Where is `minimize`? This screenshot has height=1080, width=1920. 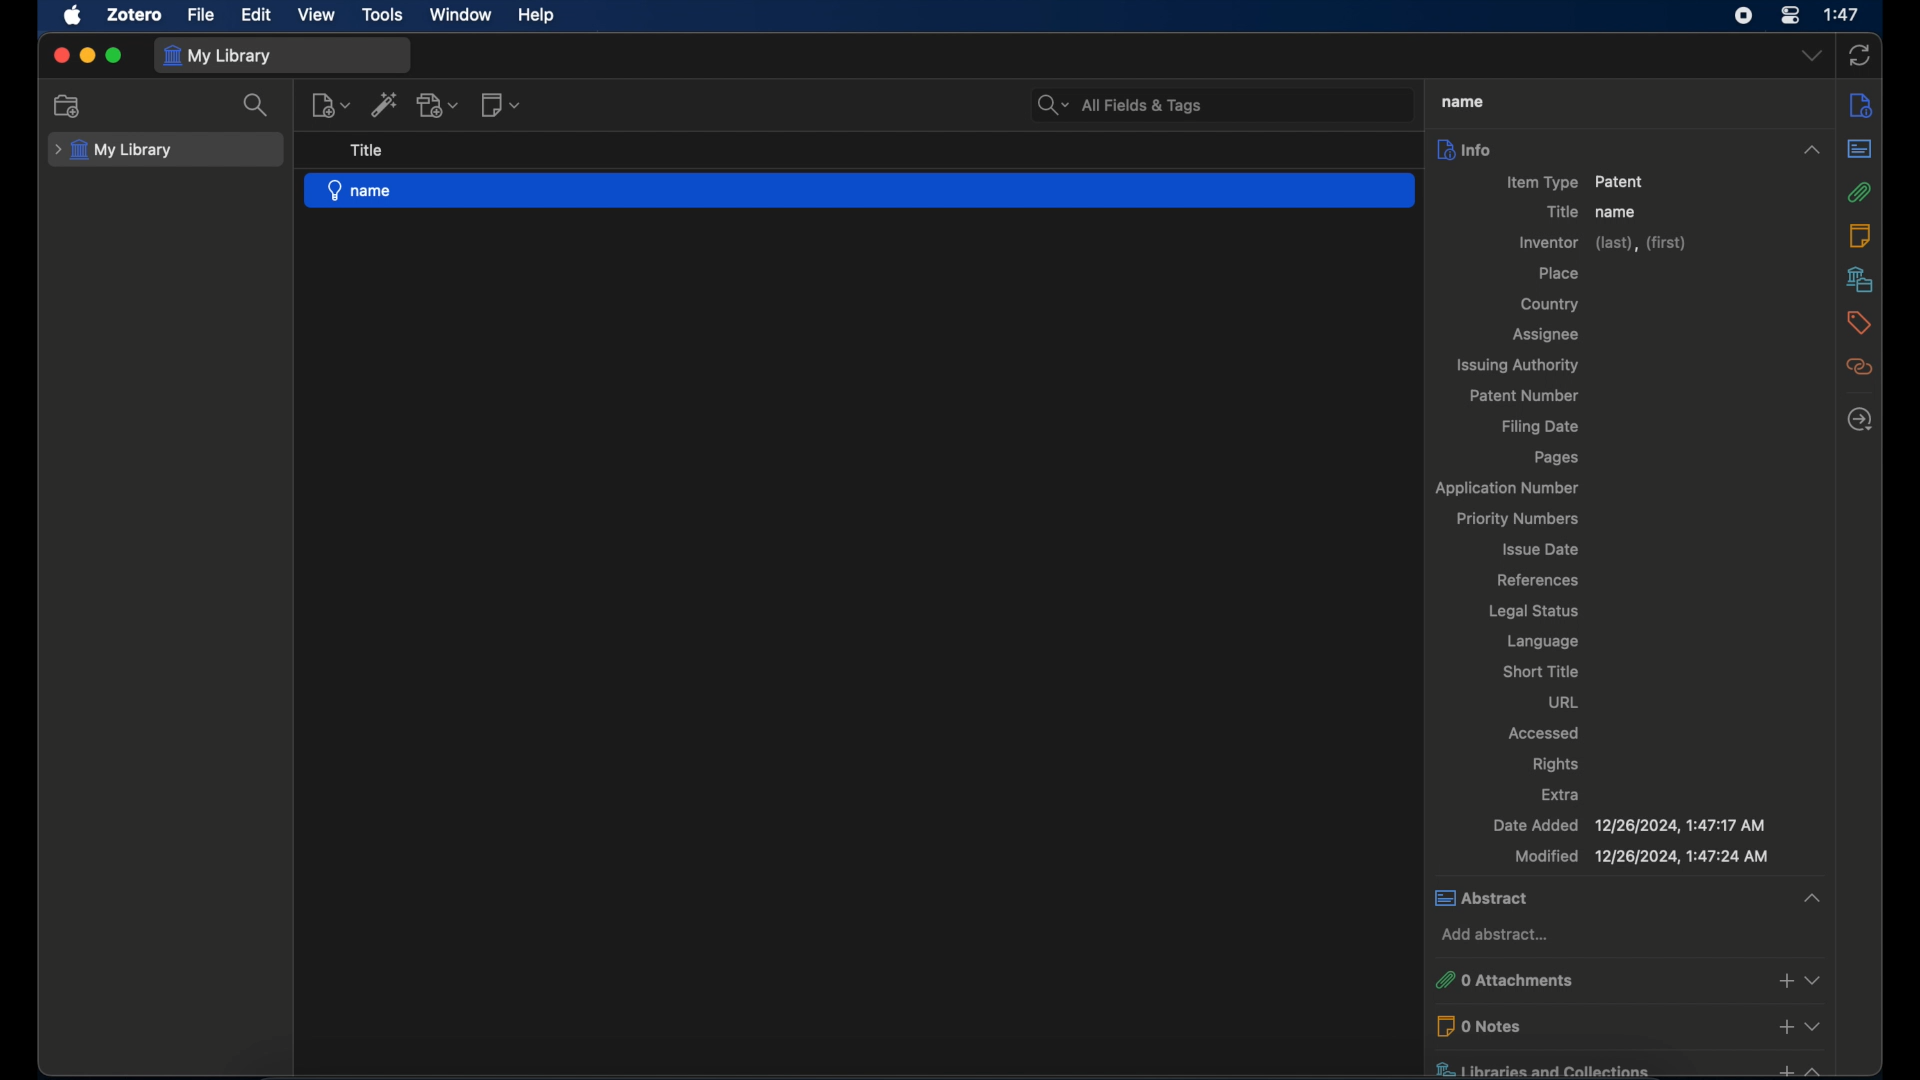 minimize is located at coordinates (89, 55).